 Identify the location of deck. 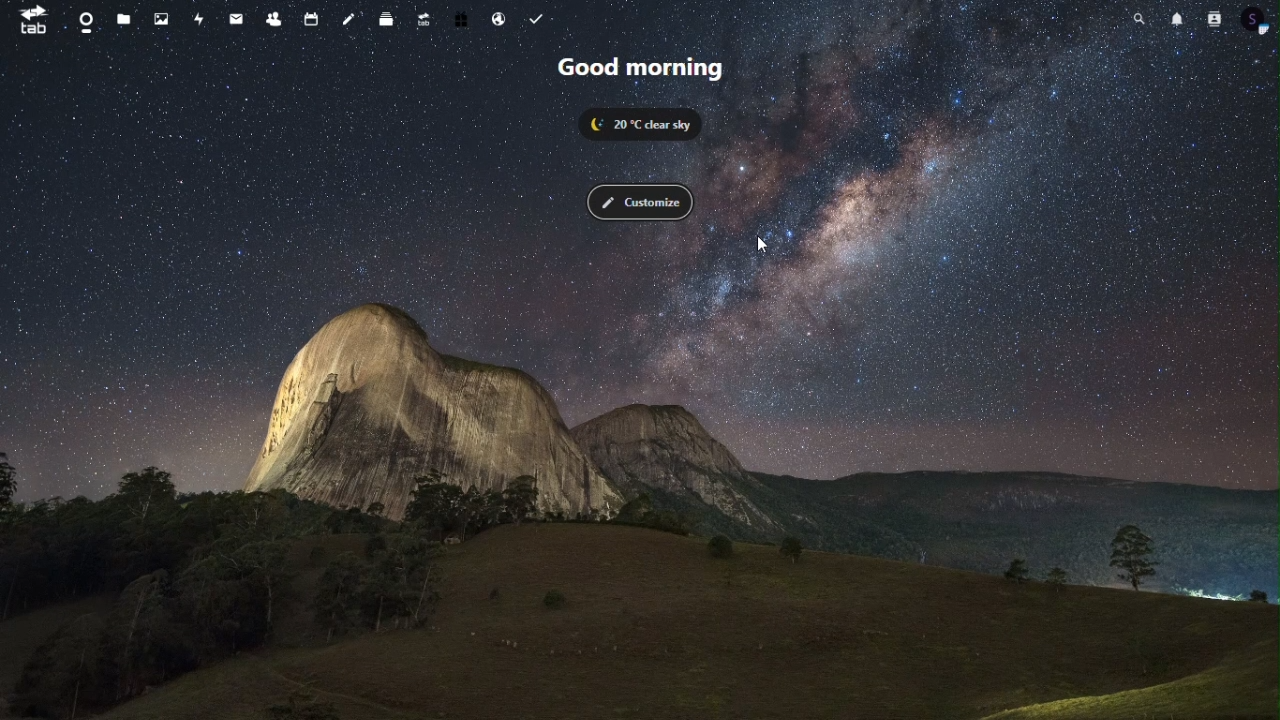
(388, 20).